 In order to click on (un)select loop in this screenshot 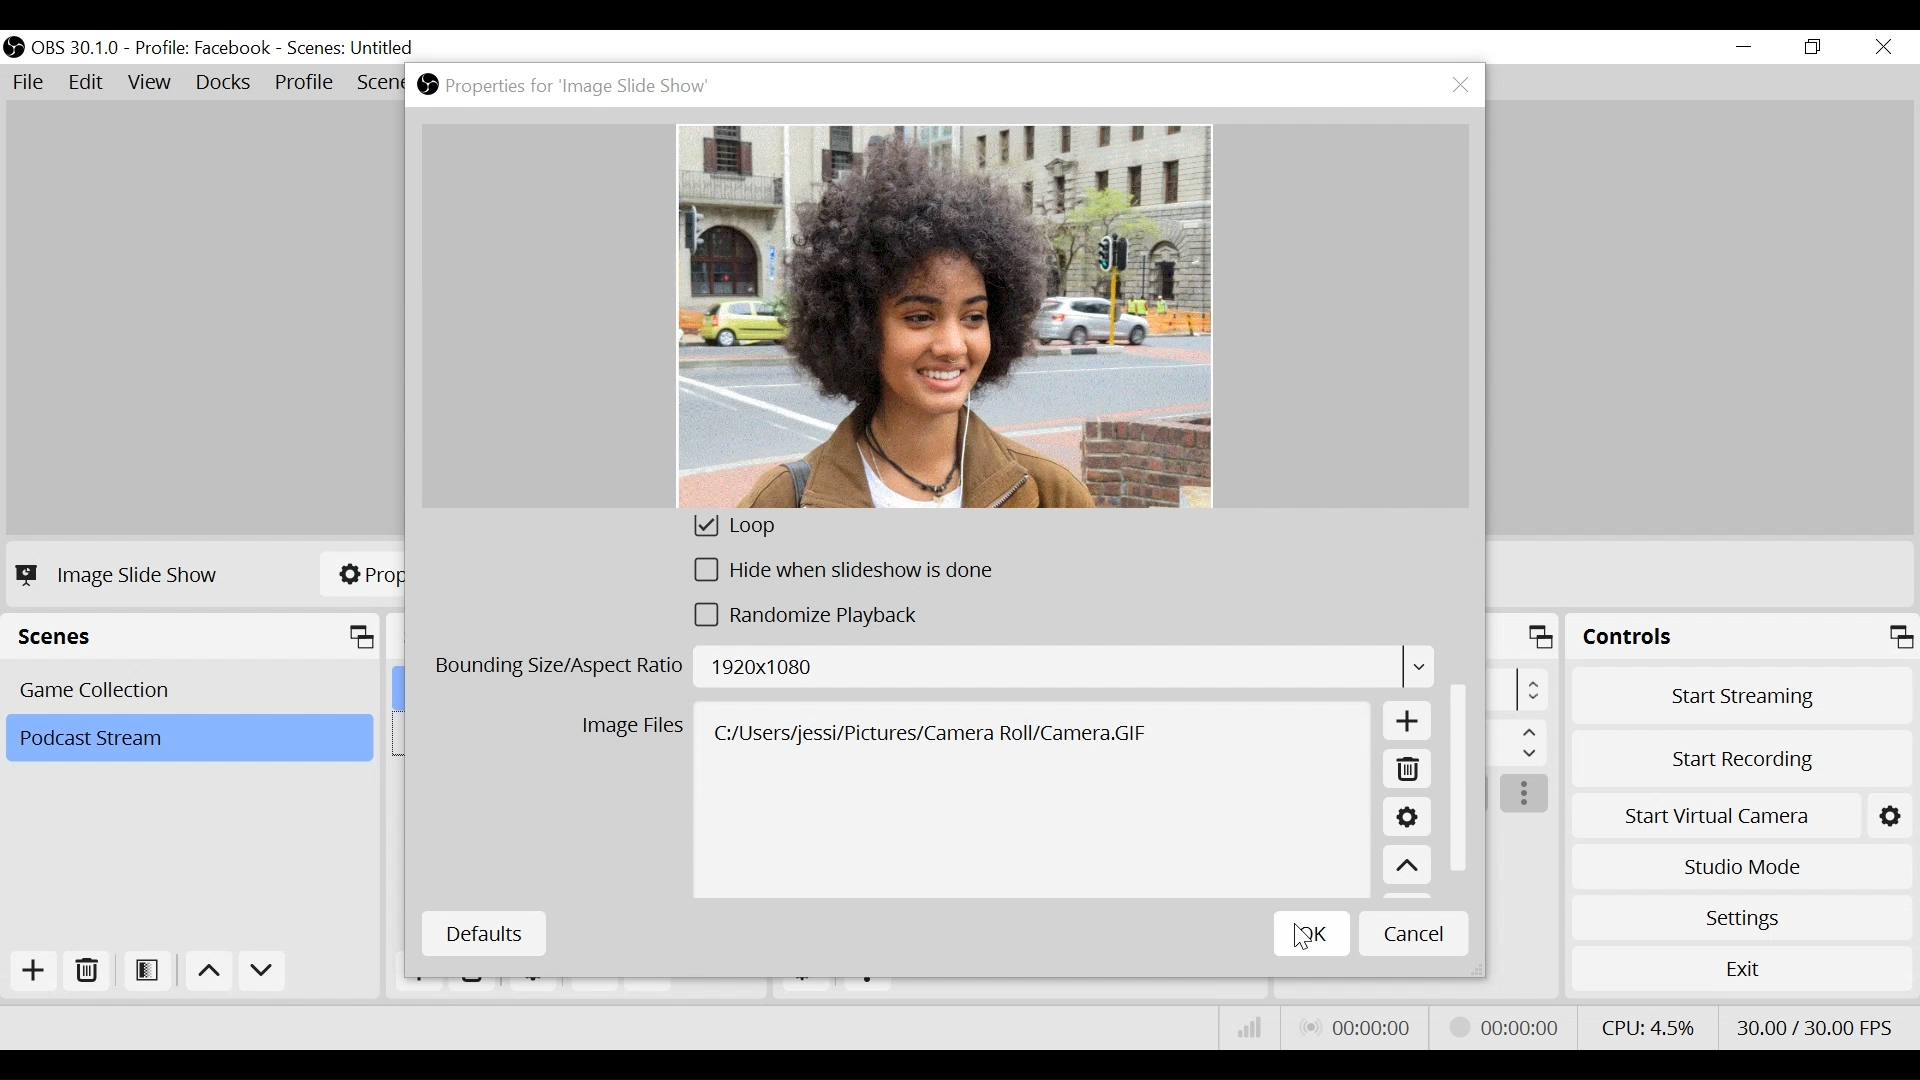, I will do `click(761, 529)`.